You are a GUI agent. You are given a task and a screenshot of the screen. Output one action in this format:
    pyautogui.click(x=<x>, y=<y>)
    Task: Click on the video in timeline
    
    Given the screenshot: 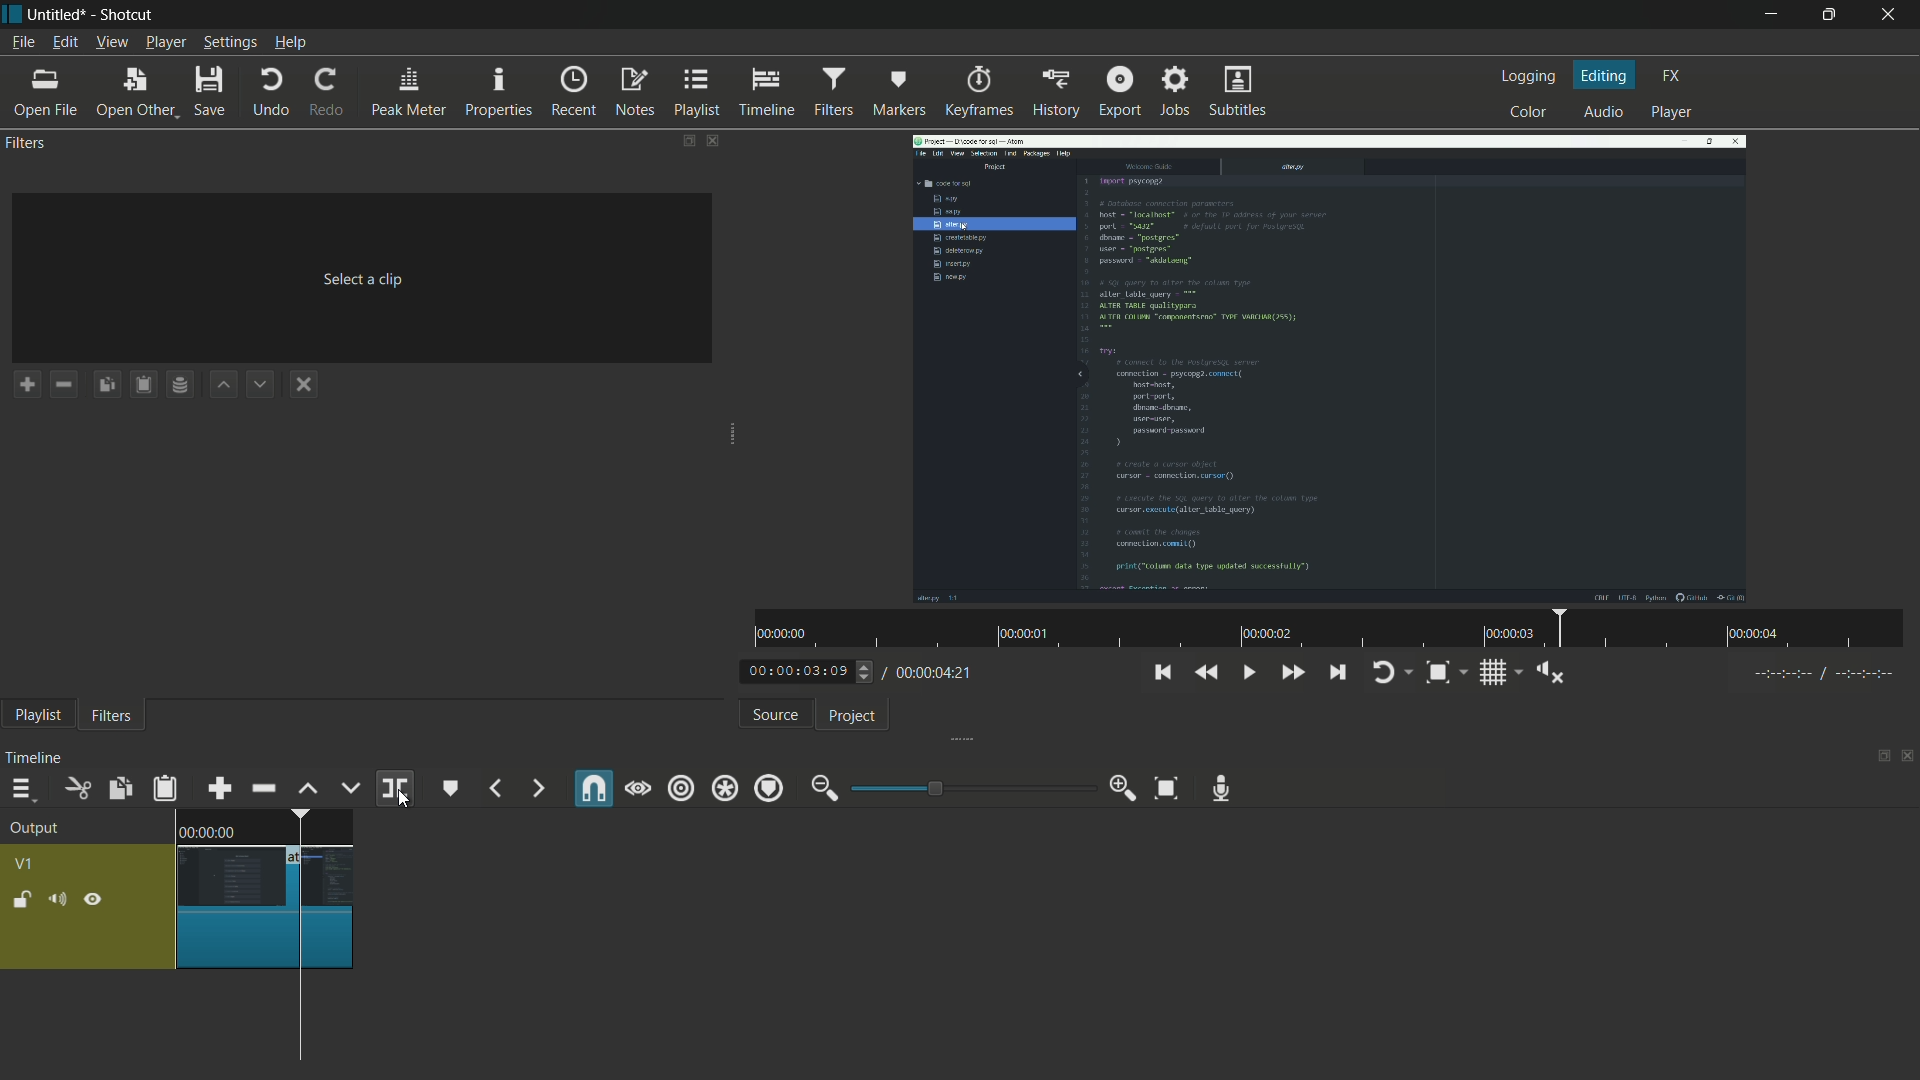 What is the action you would take?
    pyautogui.click(x=265, y=890)
    